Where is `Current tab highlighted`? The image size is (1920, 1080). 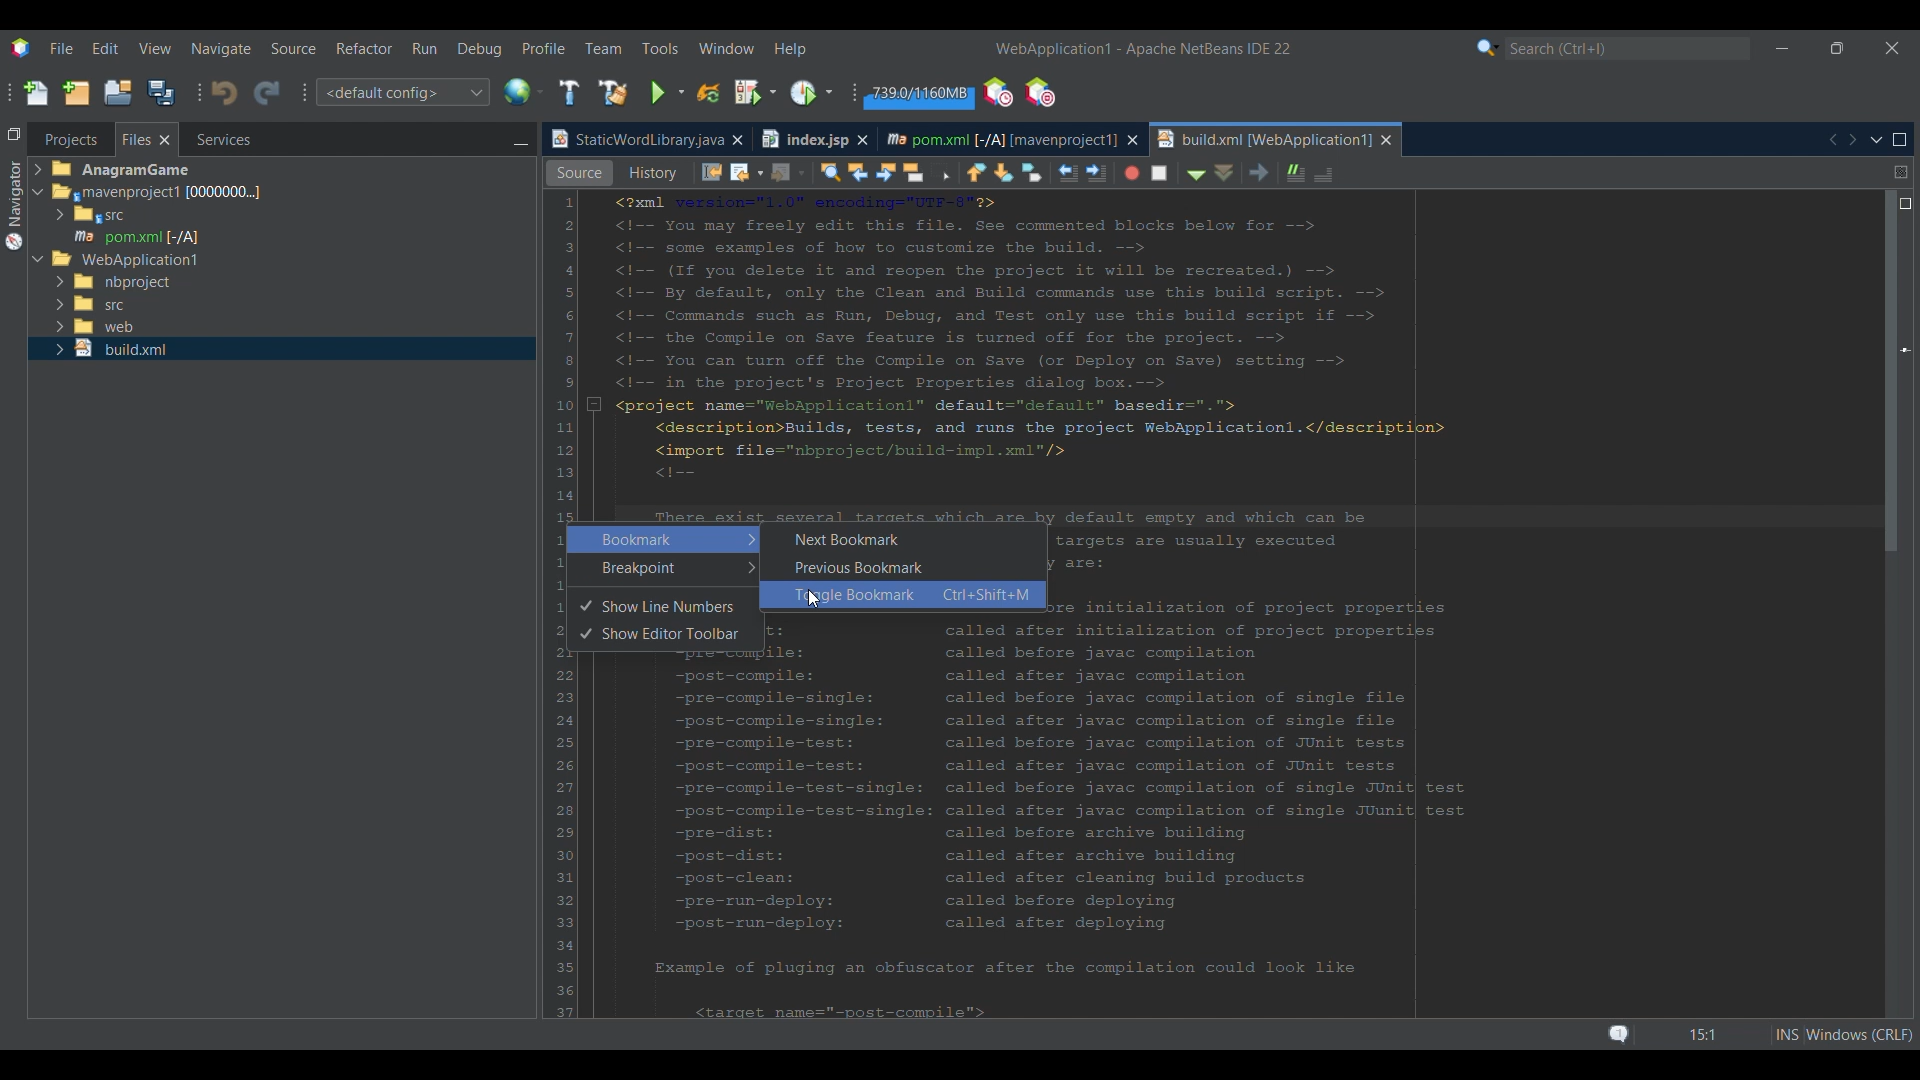
Current tab highlighted is located at coordinates (635, 140).